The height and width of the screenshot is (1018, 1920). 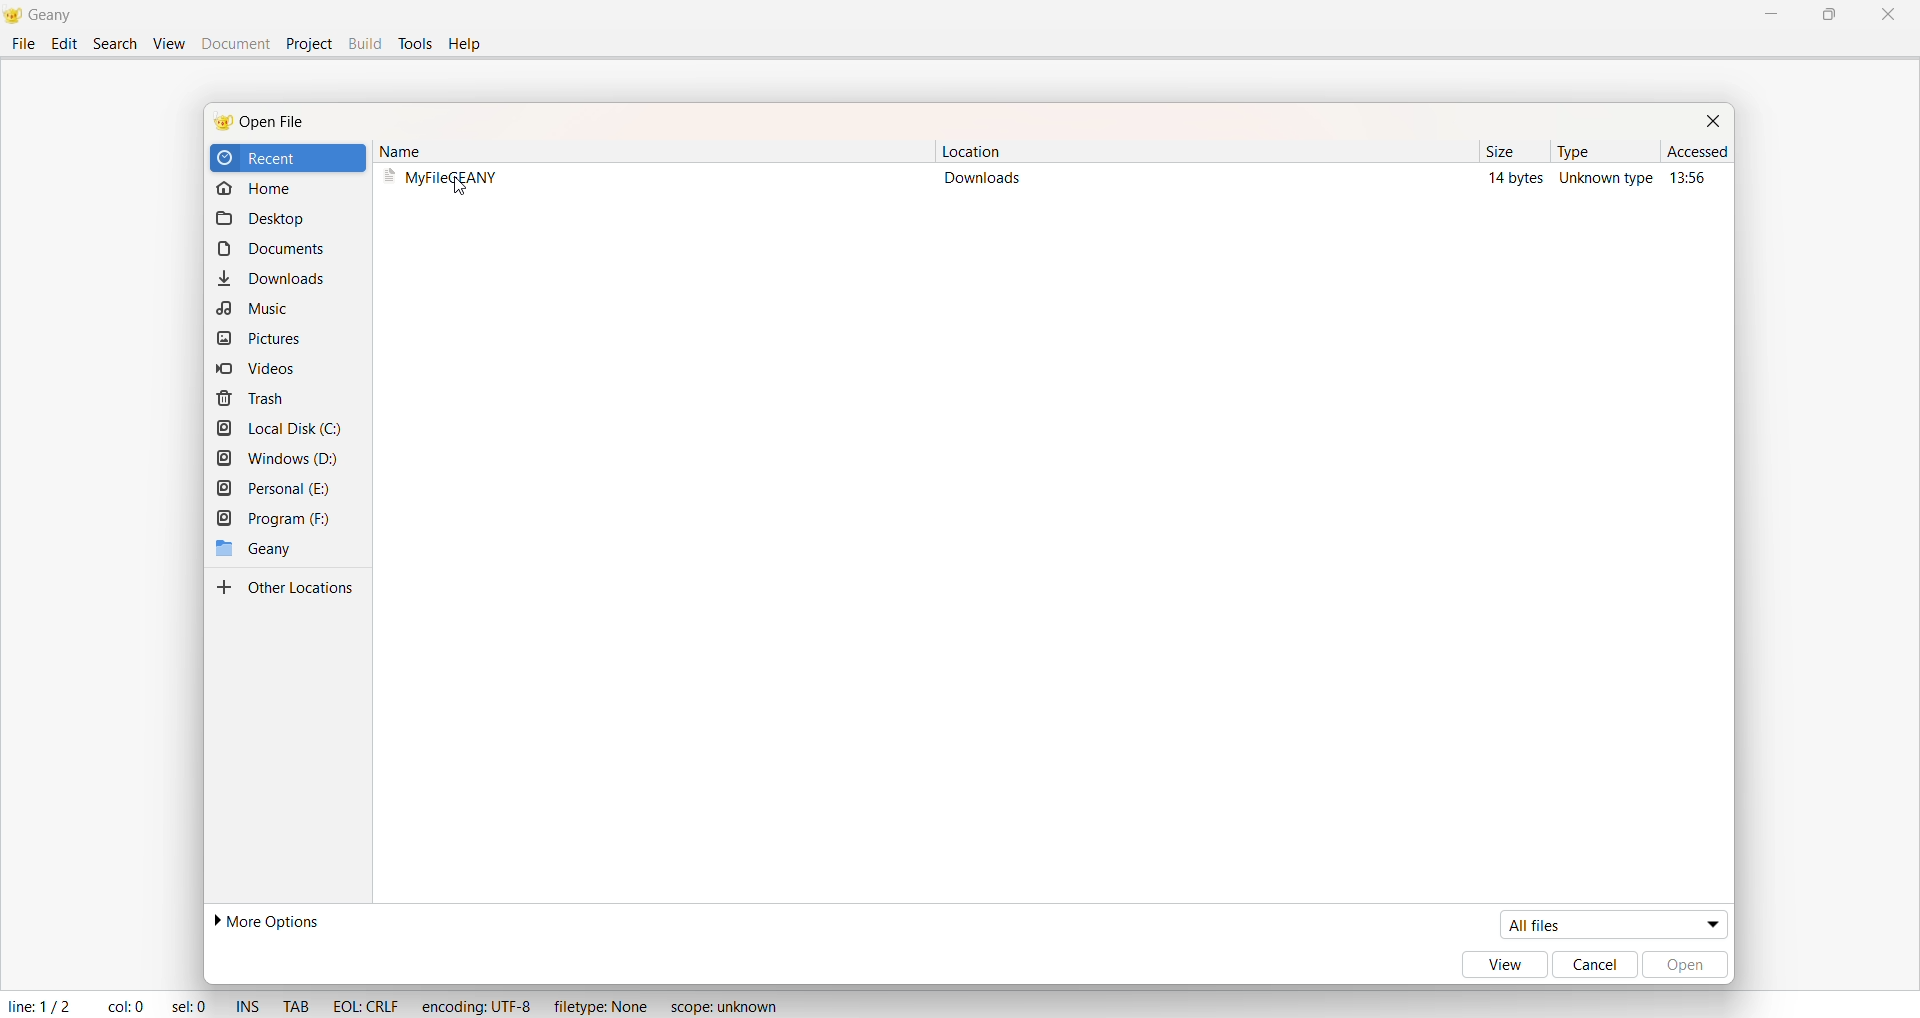 I want to click on Tools, so click(x=417, y=43).